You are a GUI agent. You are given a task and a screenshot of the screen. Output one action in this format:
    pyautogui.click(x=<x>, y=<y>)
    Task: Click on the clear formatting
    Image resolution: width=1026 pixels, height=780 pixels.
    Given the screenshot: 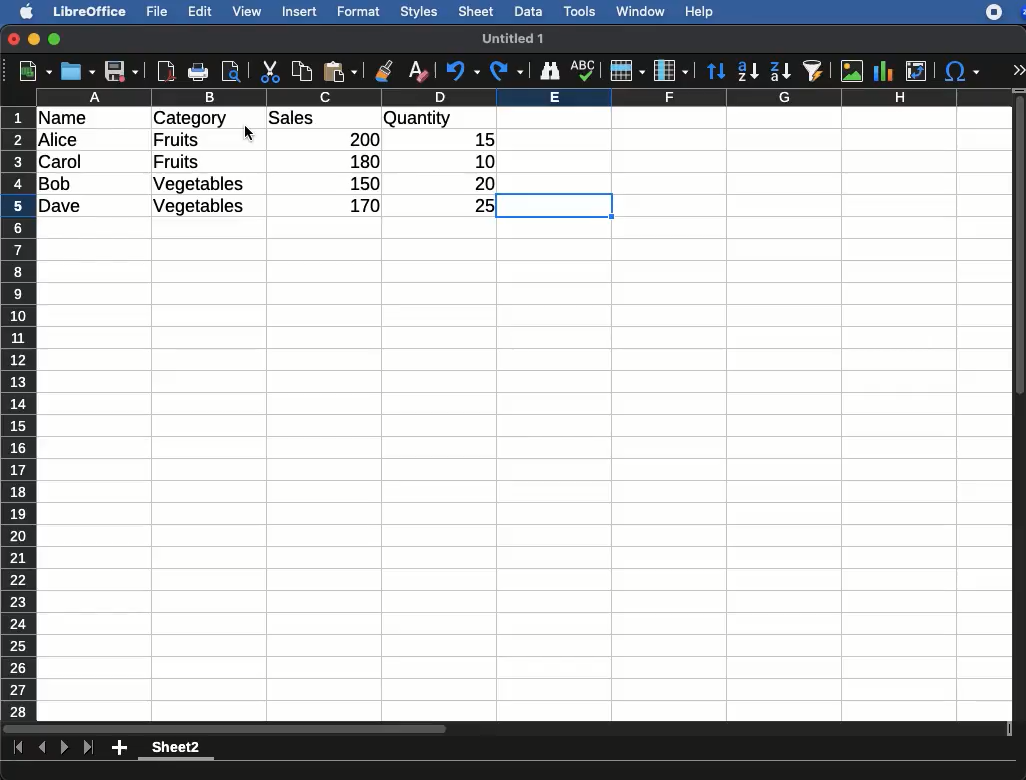 What is the action you would take?
    pyautogui.click(x=417, y=72)
    